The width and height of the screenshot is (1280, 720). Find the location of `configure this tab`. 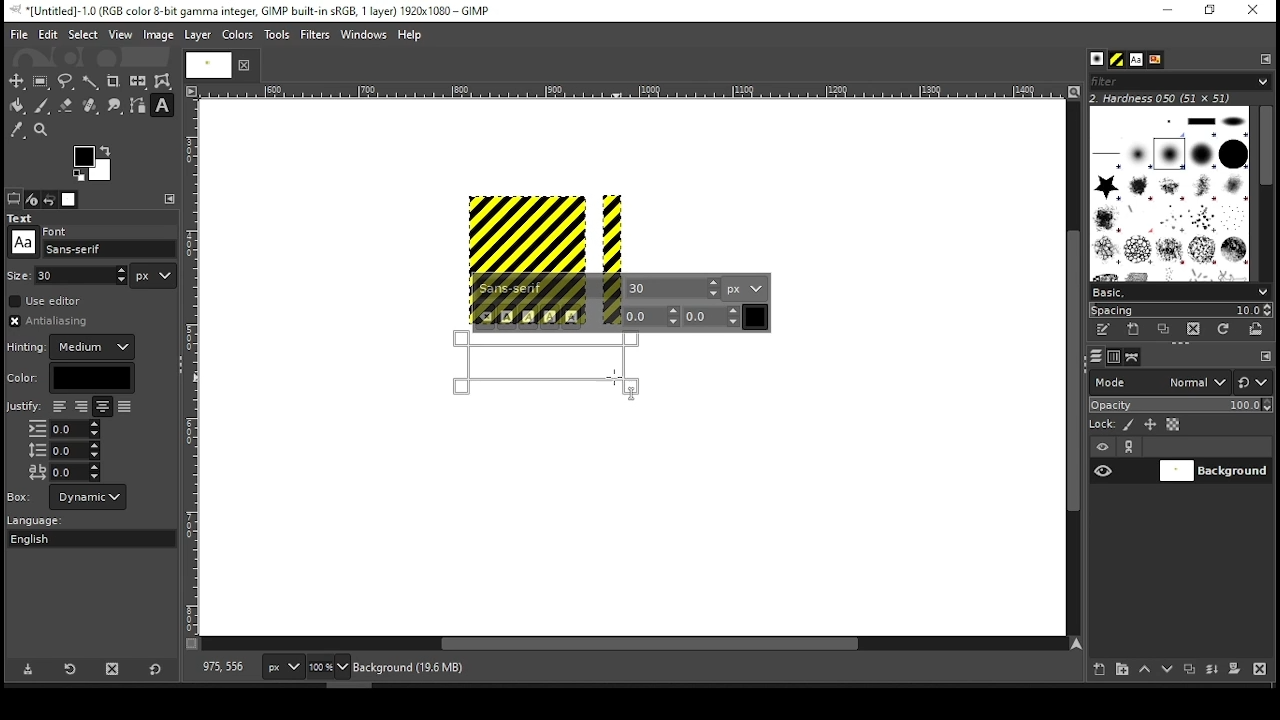

configure this tab is located at coordinates (1267, 58).